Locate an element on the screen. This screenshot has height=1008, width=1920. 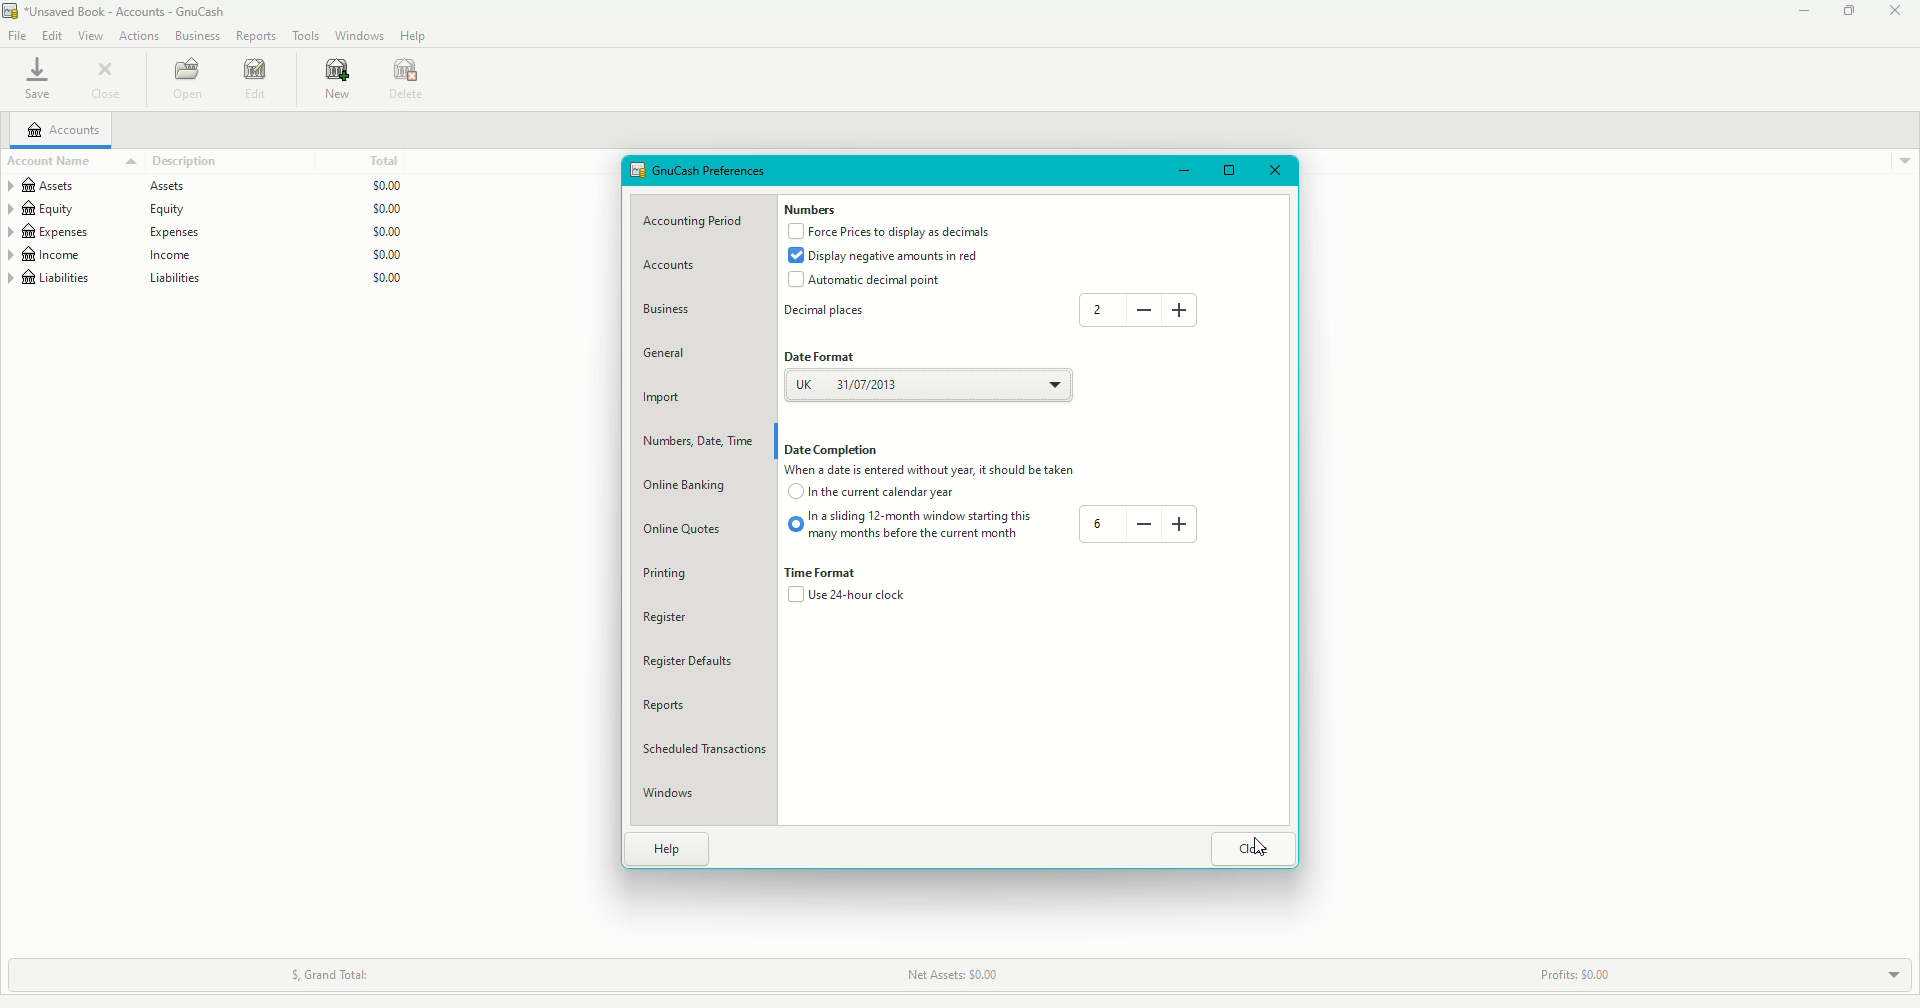
Save is located at coordinates (36, 82).